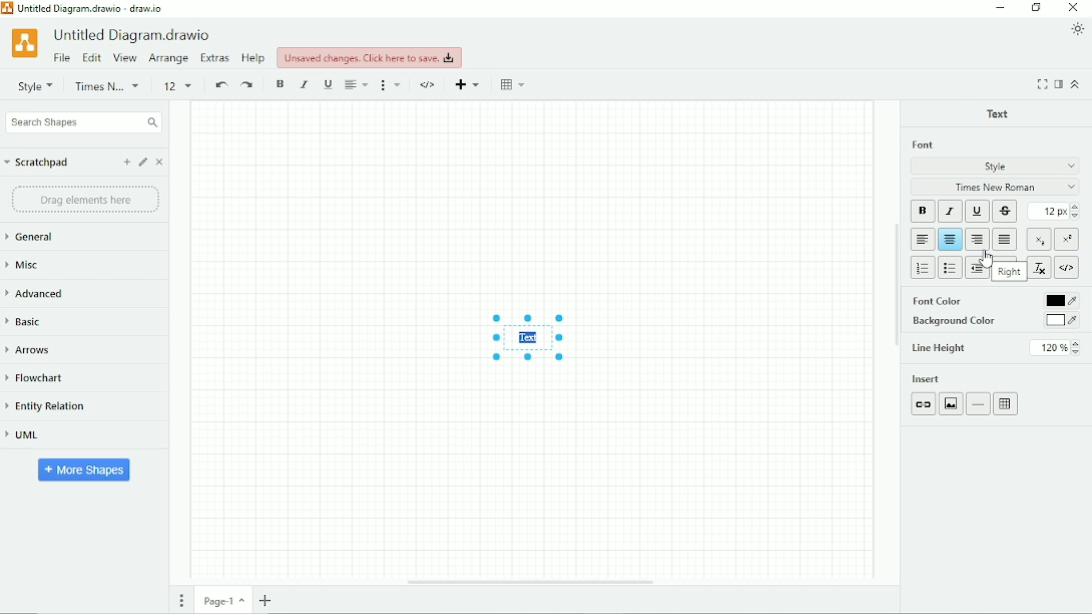 The width and height of the screenshot is (1092, 614). Describe the element at coordinates (1042, 84) in the screenshot. I see `Fullscreen` at that location.